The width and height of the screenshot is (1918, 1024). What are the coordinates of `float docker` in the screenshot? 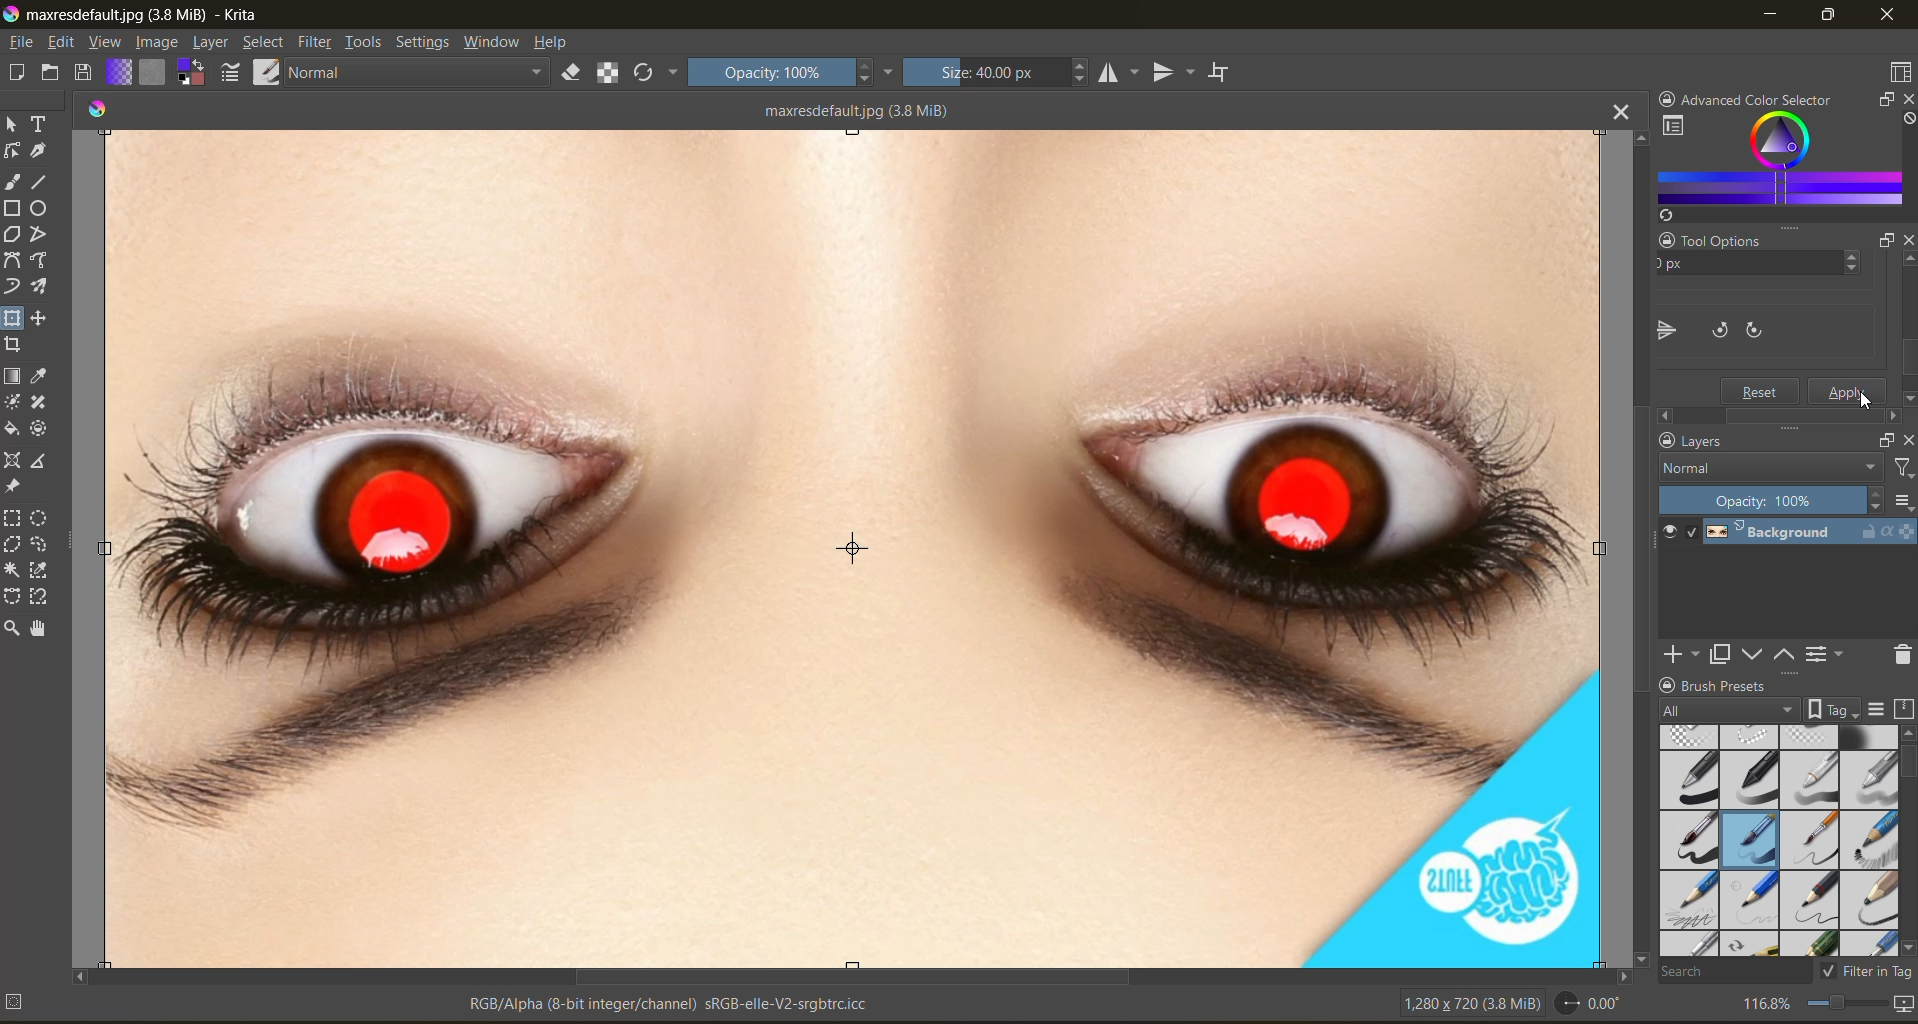 It's located at (1883, 244).